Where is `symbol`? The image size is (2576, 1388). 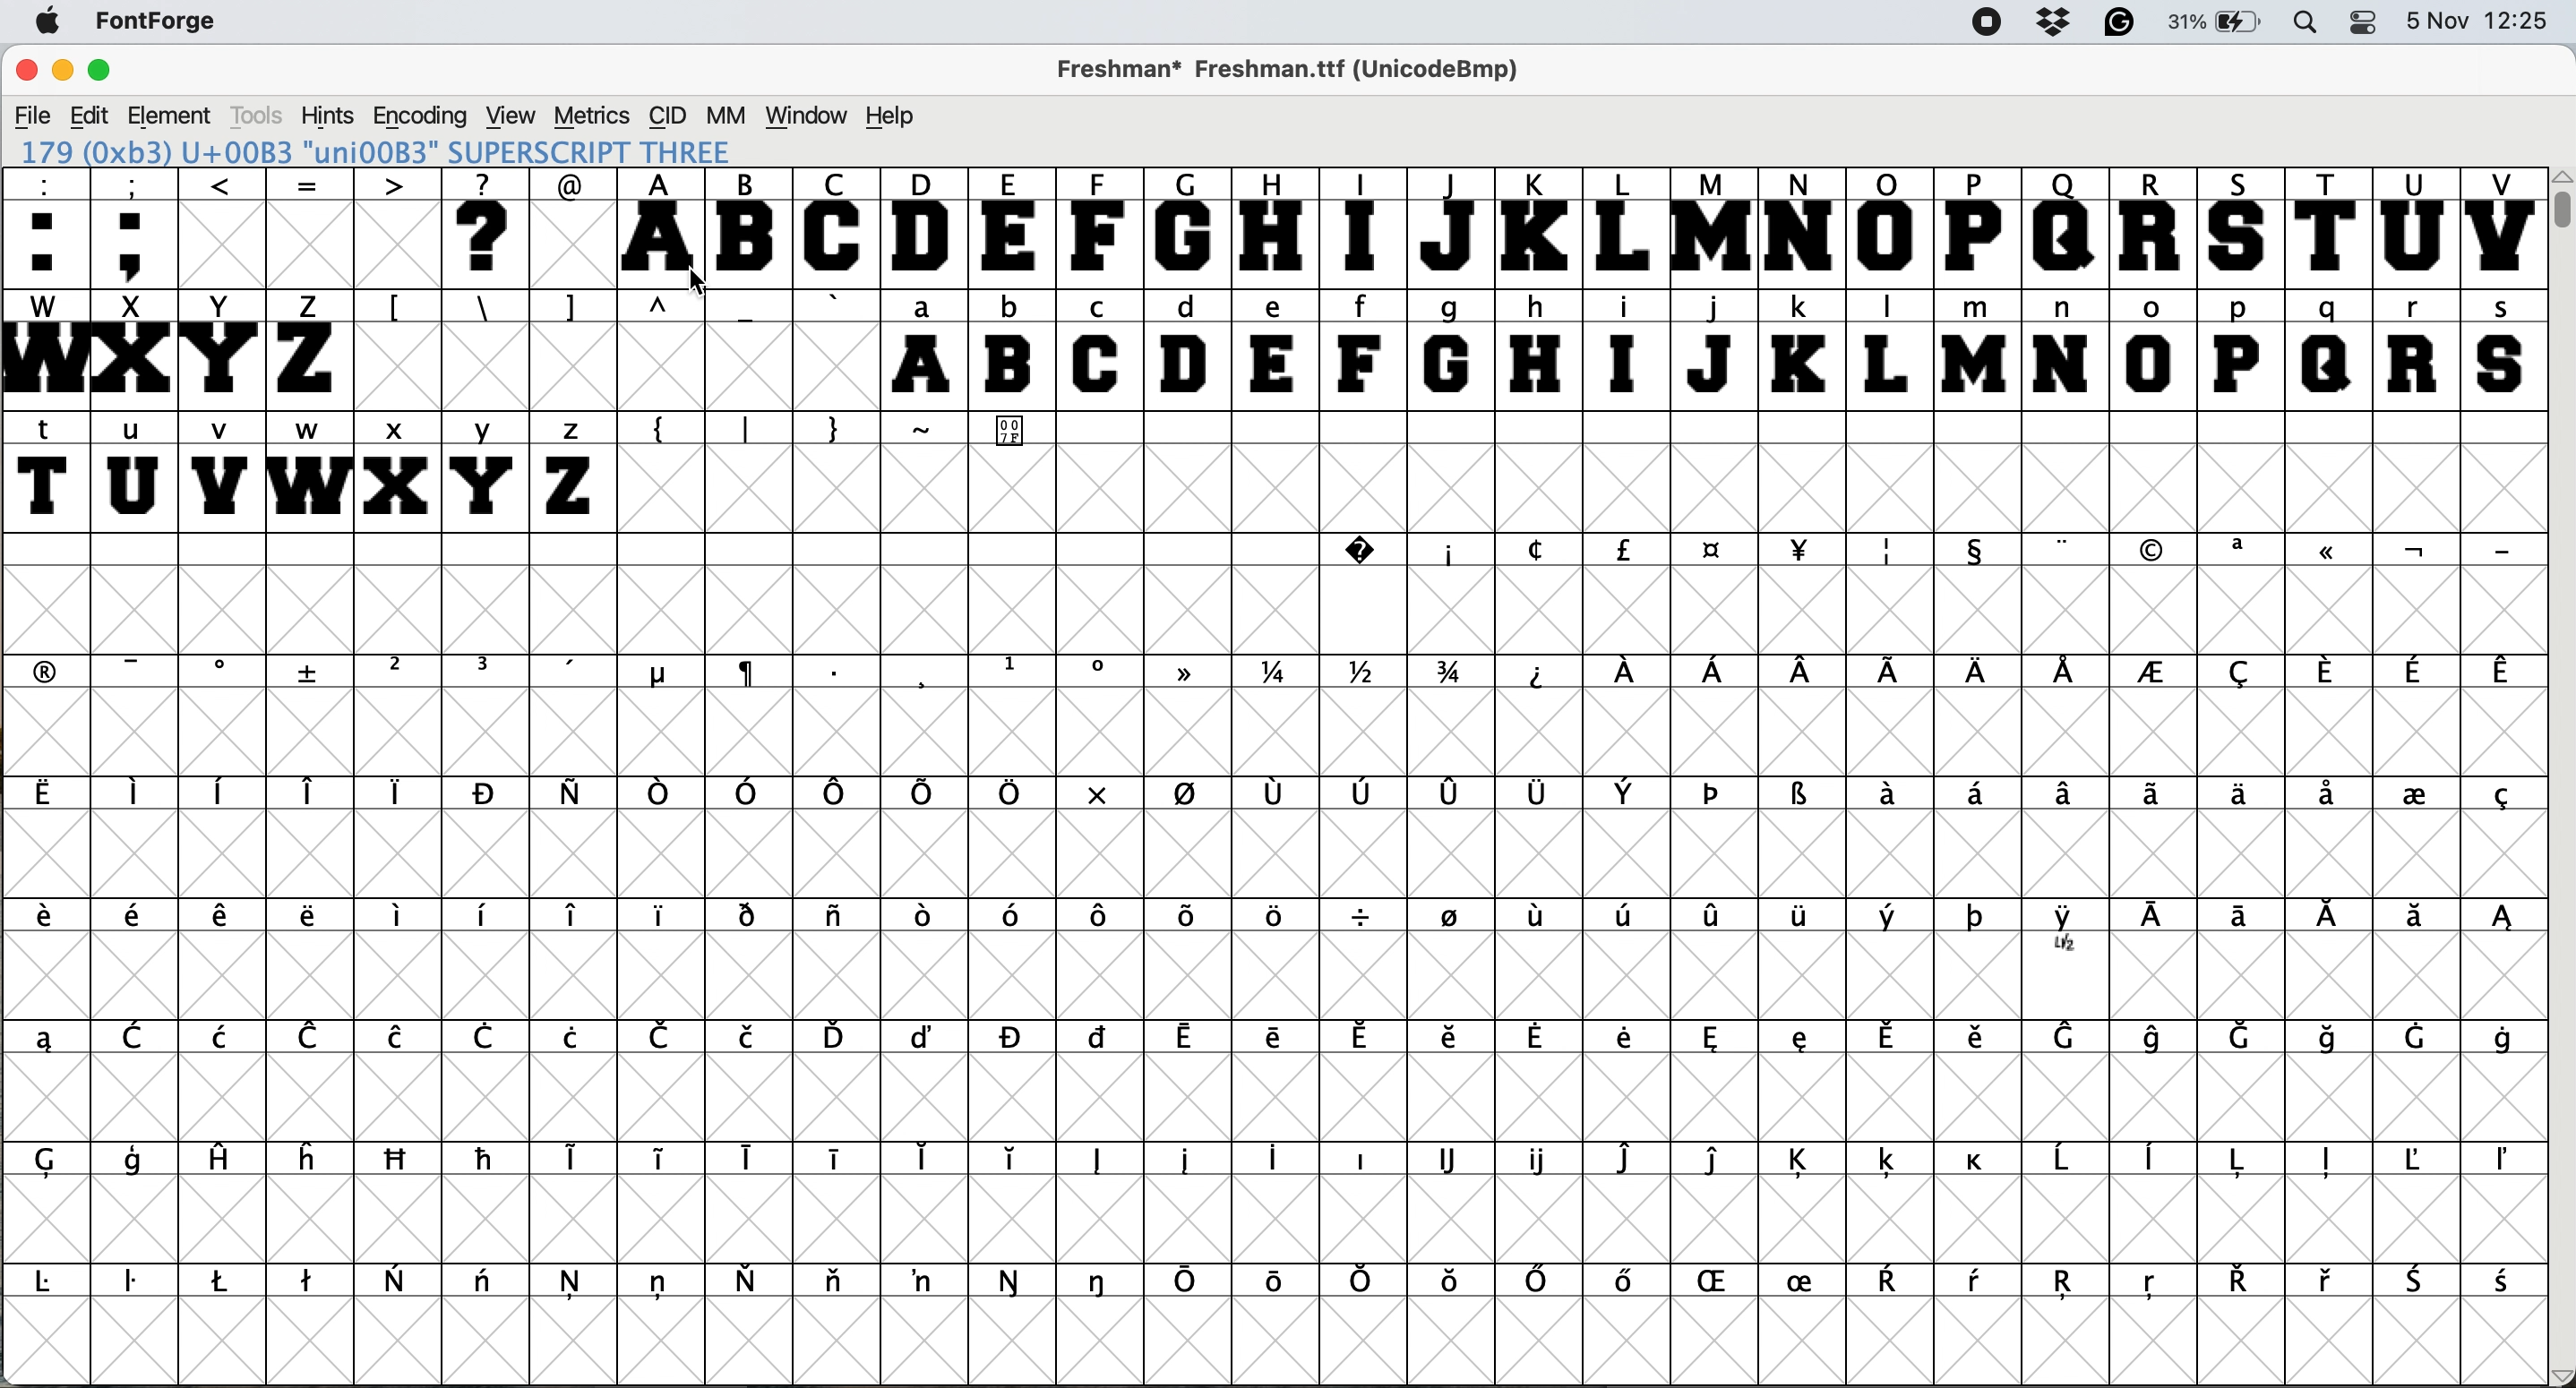 symbol is located at coordinates (139, 920).